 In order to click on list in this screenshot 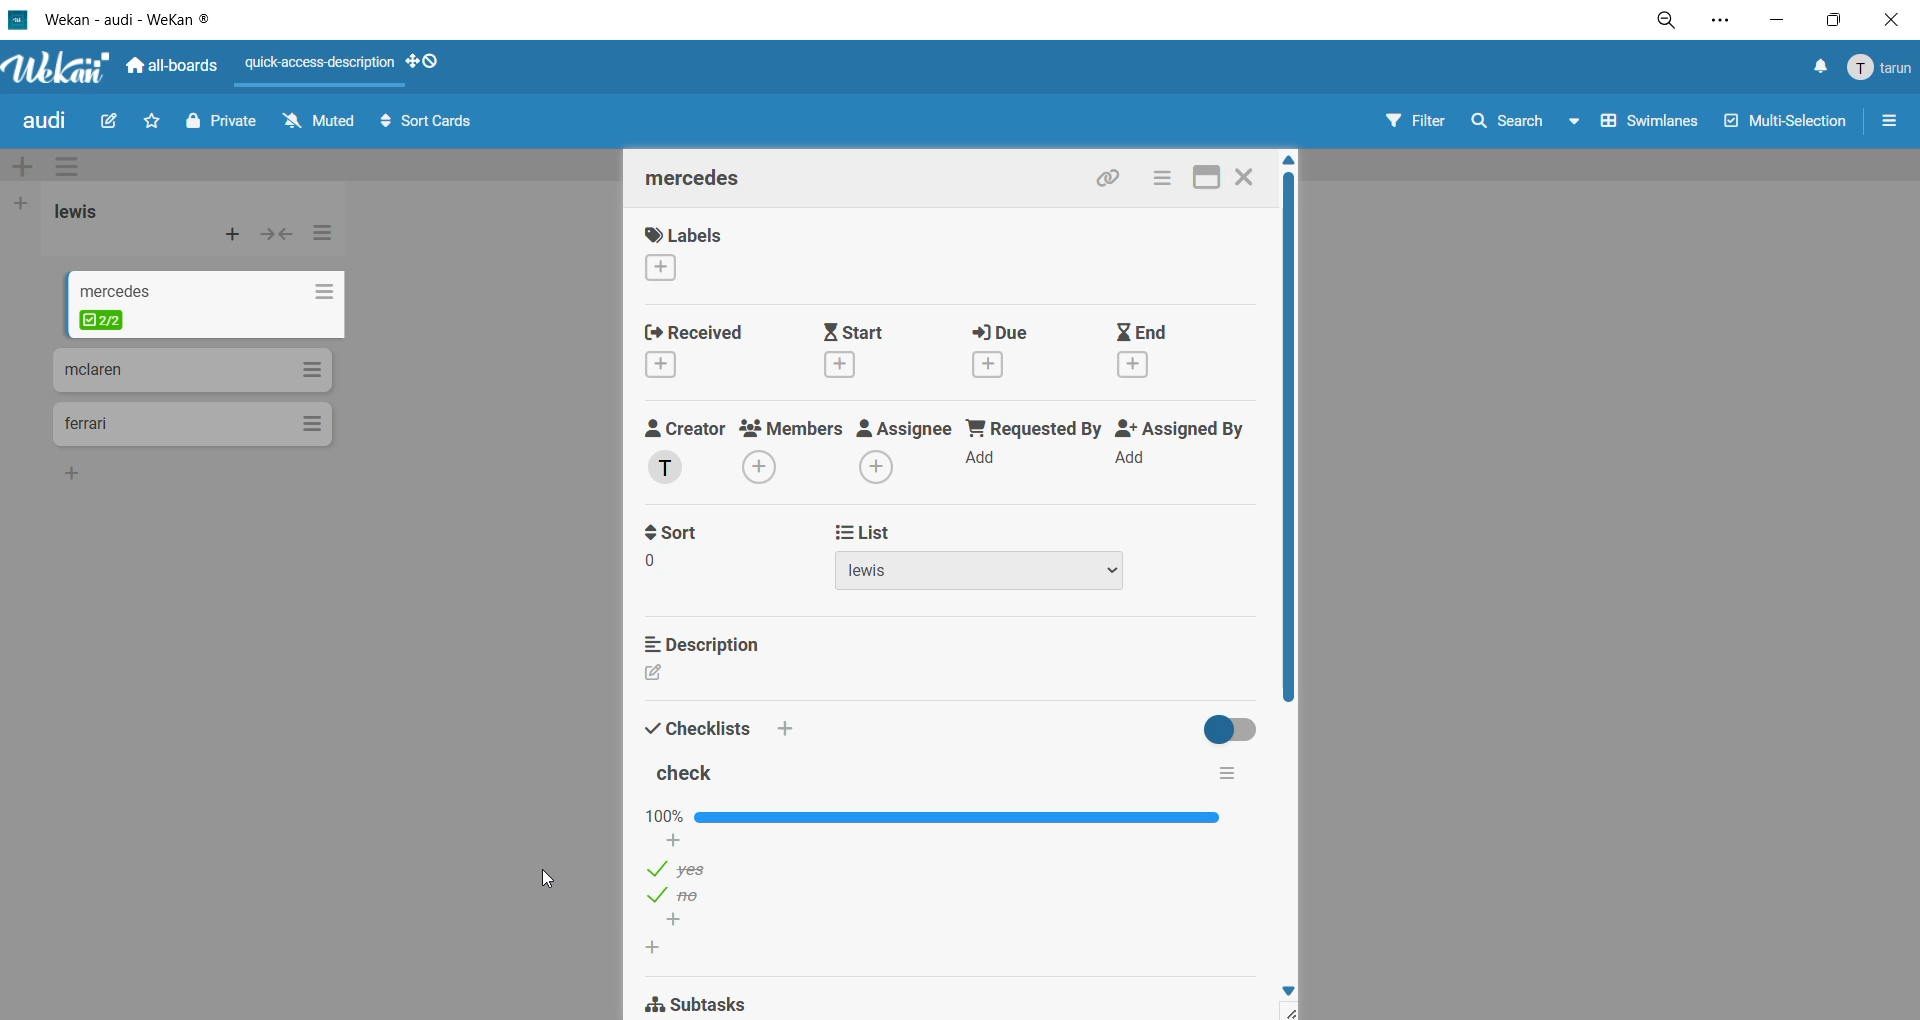, I will do `click(991, 558)`.